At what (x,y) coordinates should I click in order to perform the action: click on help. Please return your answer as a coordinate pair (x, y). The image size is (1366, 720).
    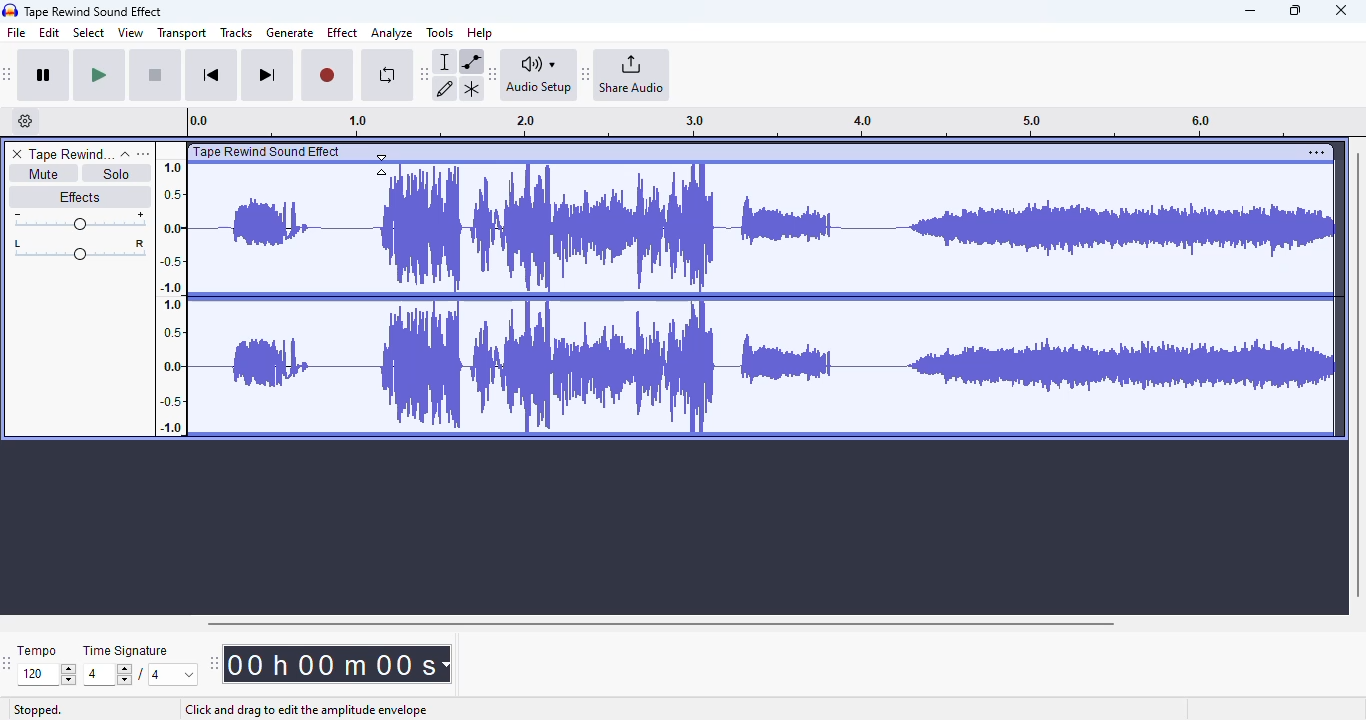
    Looking at the image, I should click on (480, 32).